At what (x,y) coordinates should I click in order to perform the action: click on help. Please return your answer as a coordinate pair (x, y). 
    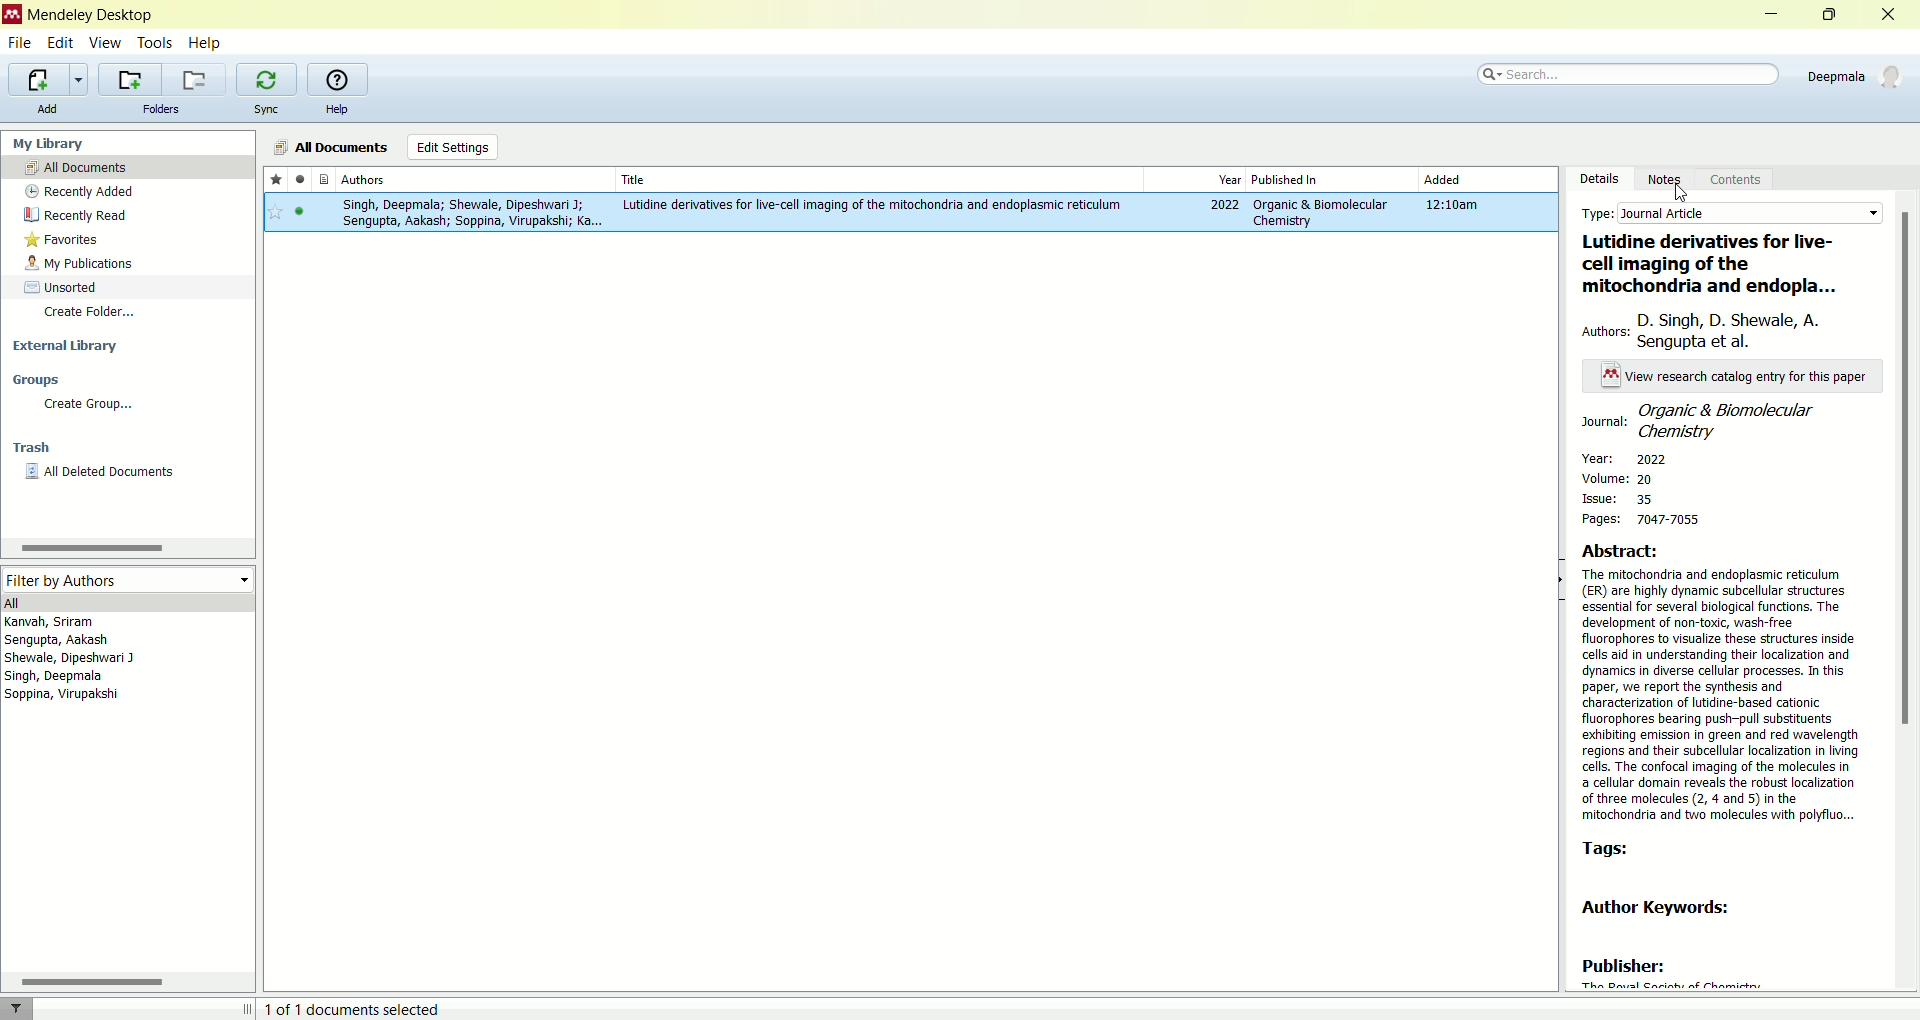
    Looking at the image, I should click on (336, 109).